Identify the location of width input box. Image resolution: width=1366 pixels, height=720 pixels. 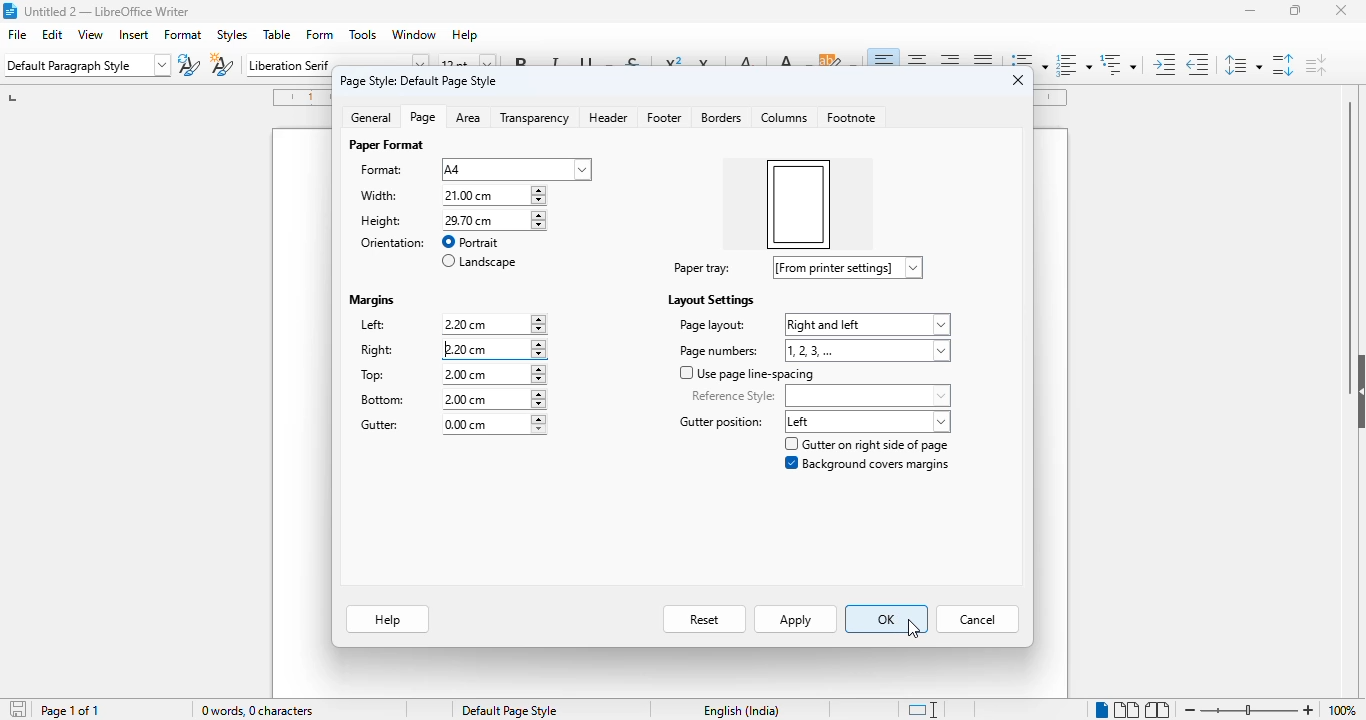
(479, 197).